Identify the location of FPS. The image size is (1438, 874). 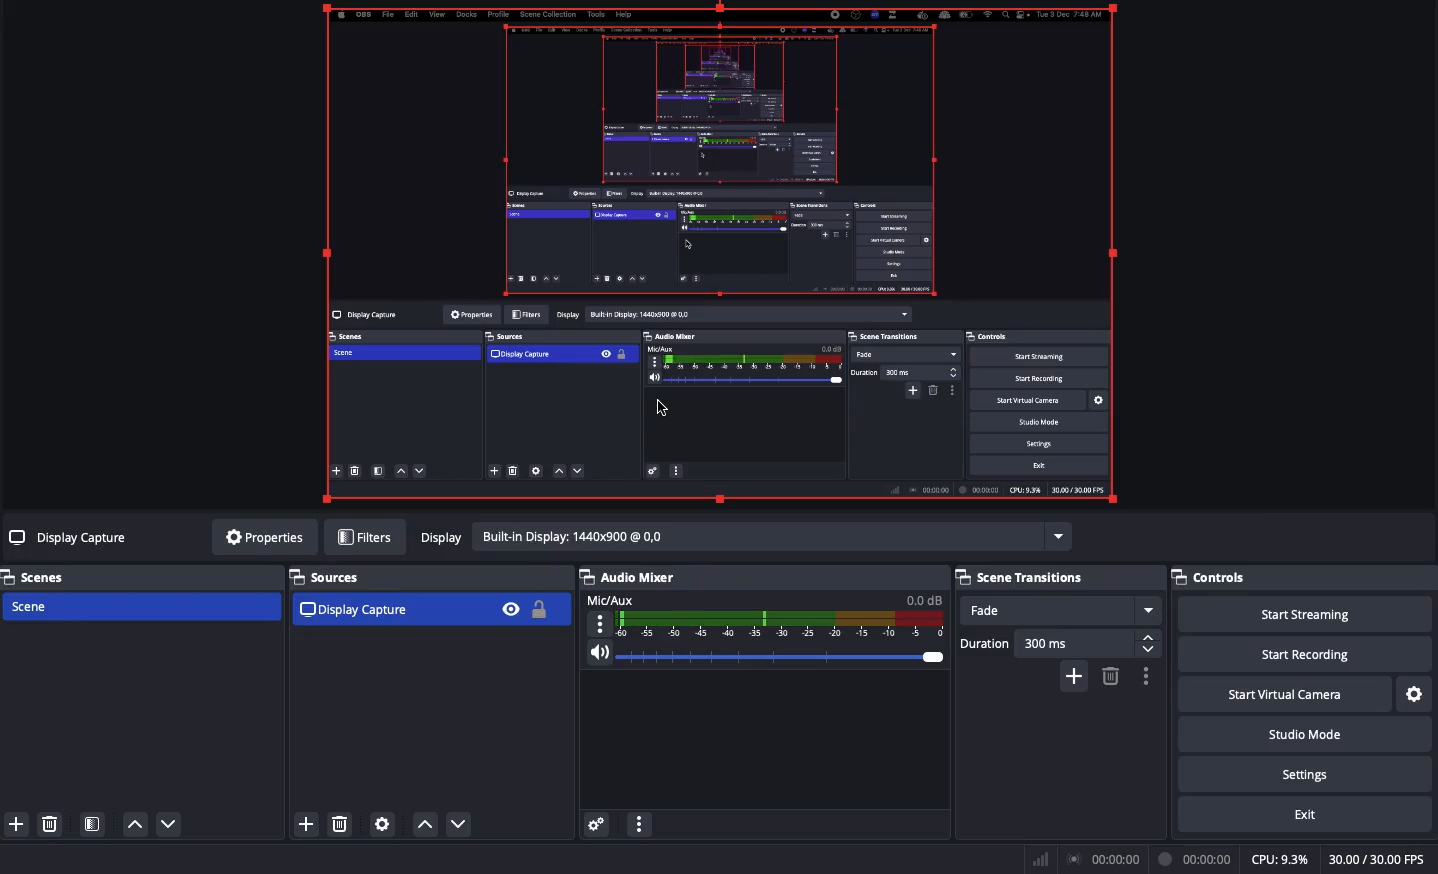
(1380, 860).